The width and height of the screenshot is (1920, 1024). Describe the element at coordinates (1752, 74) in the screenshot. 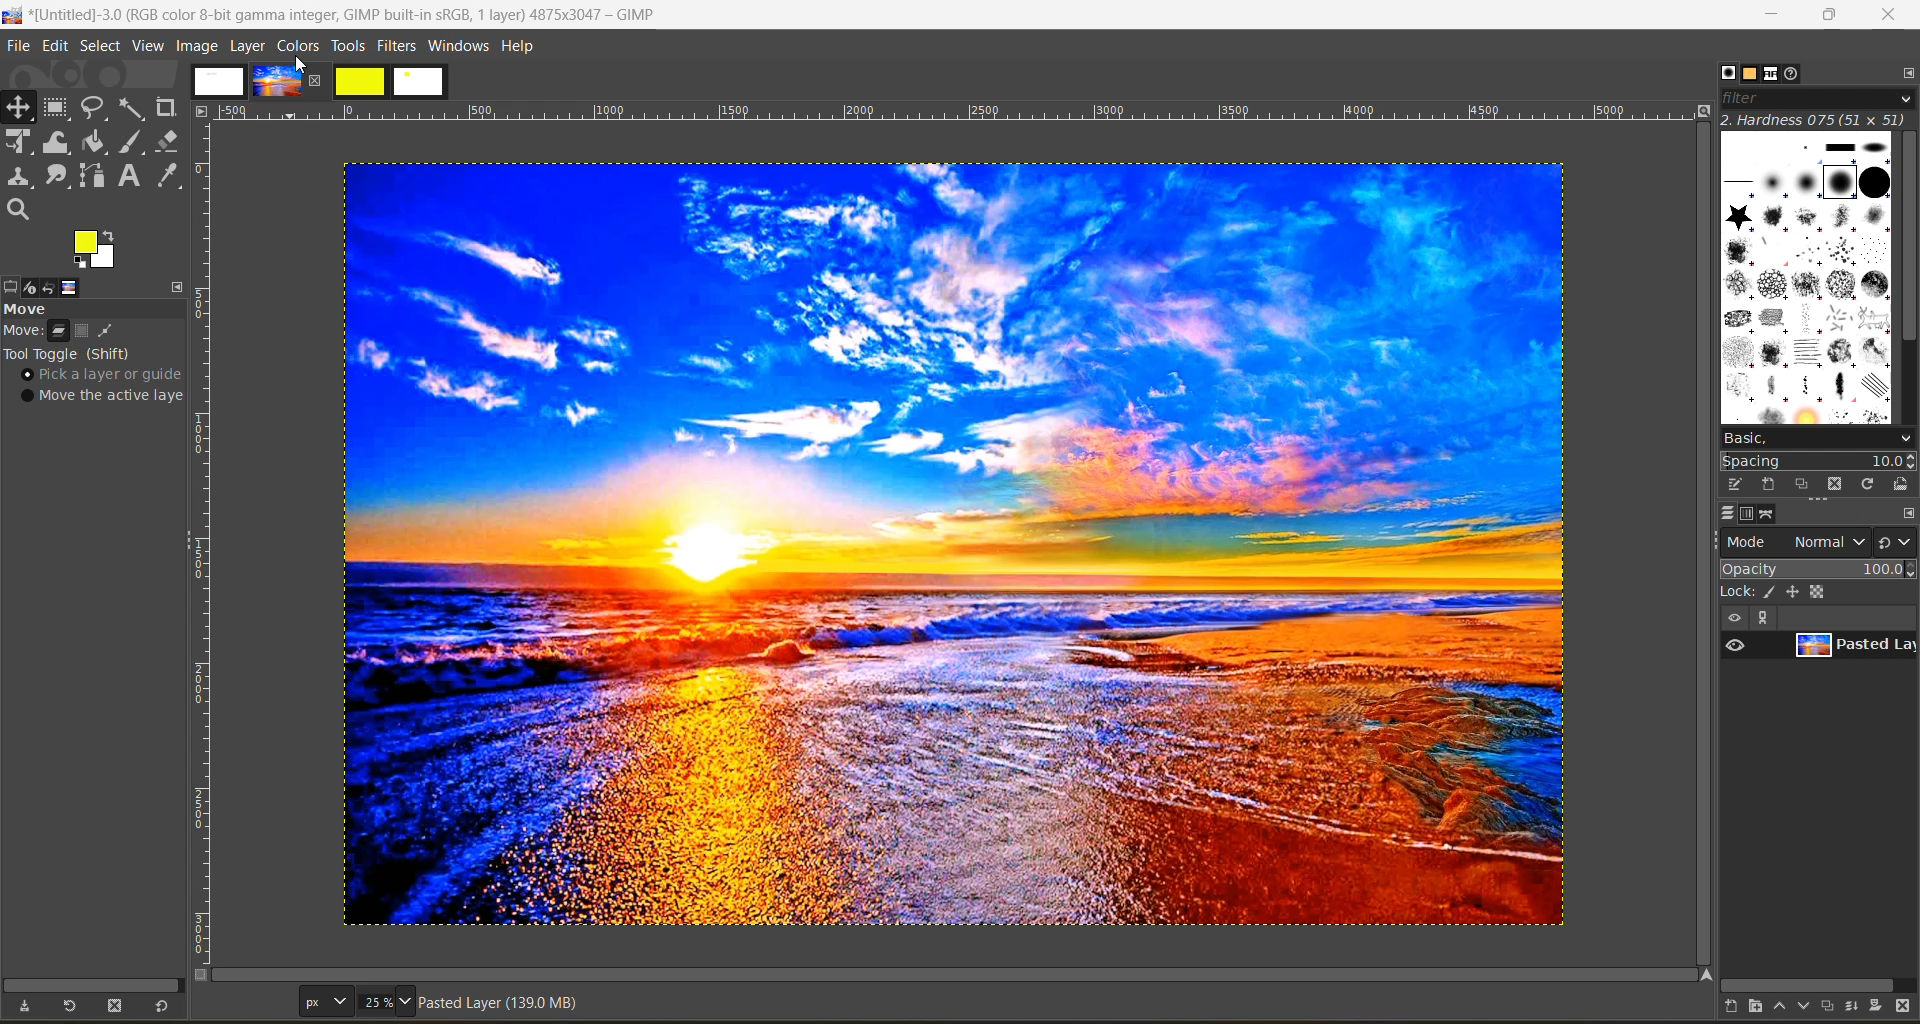

I see `patterns` at that location.